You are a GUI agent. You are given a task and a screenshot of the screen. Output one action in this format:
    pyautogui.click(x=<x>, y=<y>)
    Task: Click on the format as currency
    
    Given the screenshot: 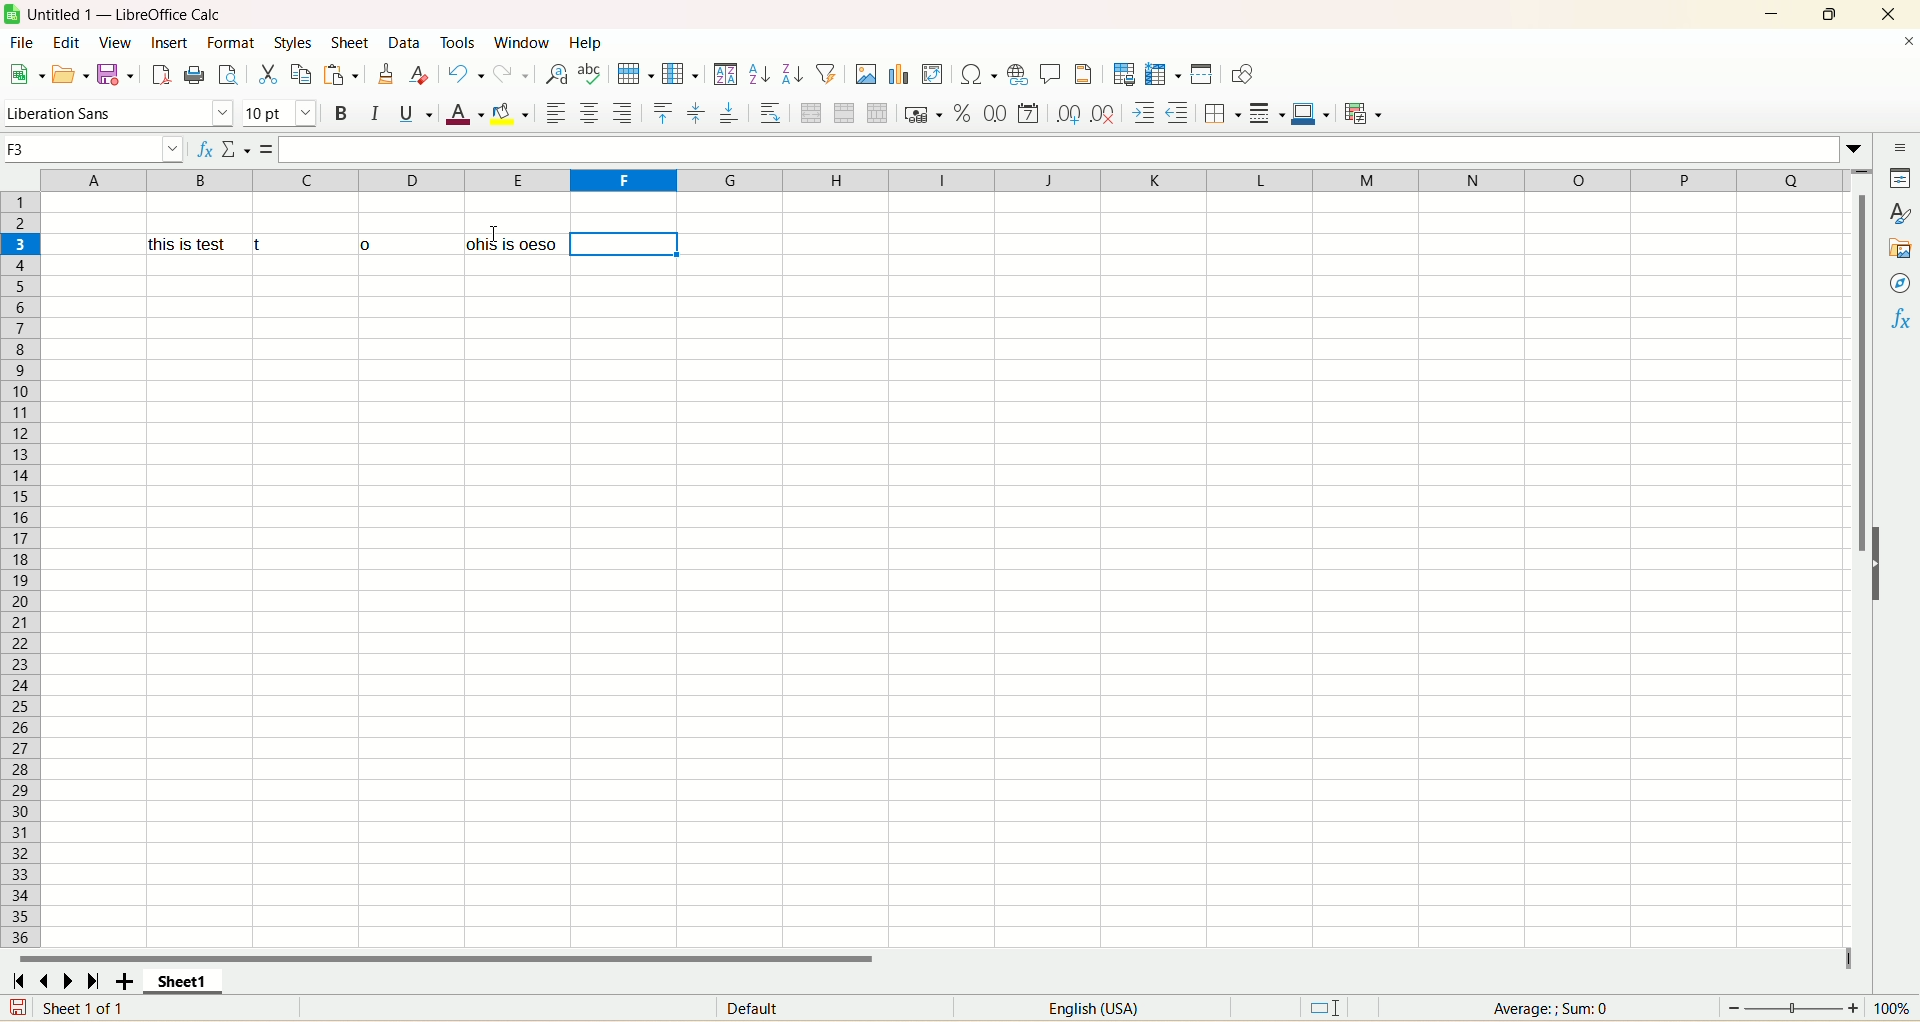 What is the action you would take?
    pyautogui.click(x=923, y=115)
    